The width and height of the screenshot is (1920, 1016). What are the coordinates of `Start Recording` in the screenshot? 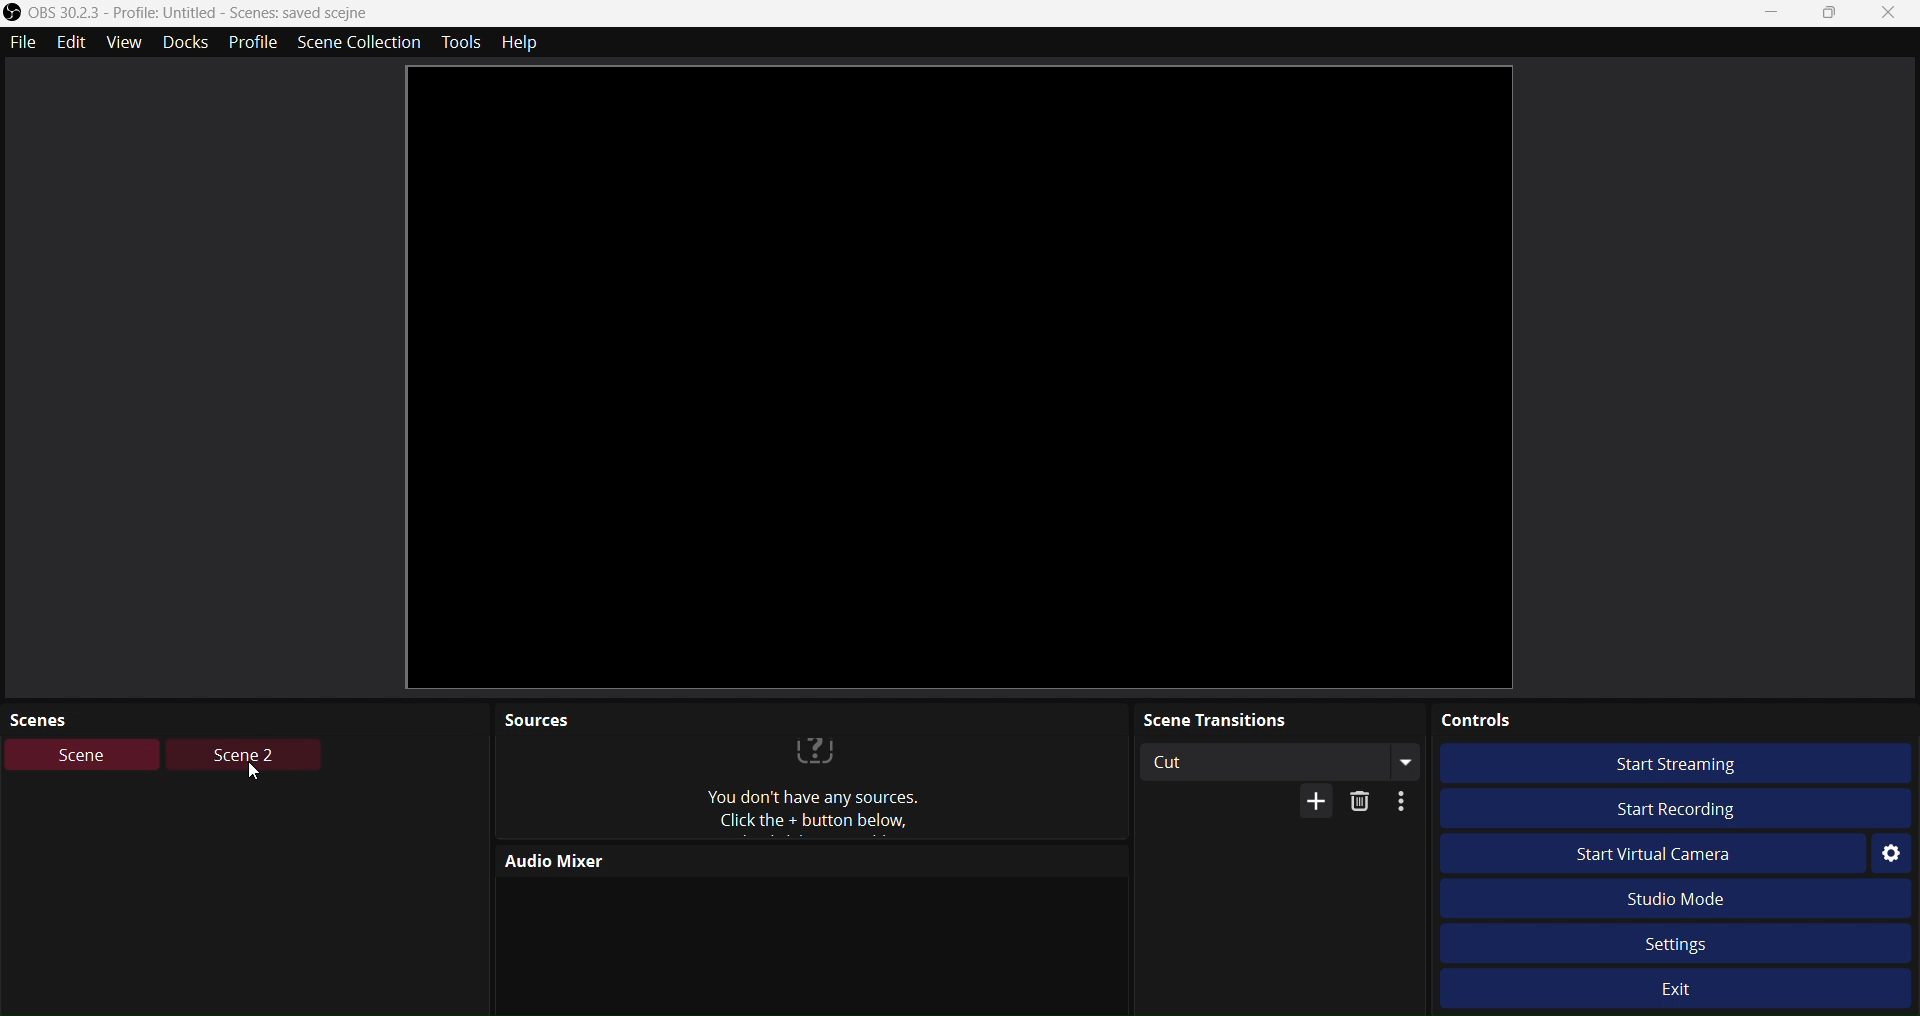 It's located at (1678, 807).